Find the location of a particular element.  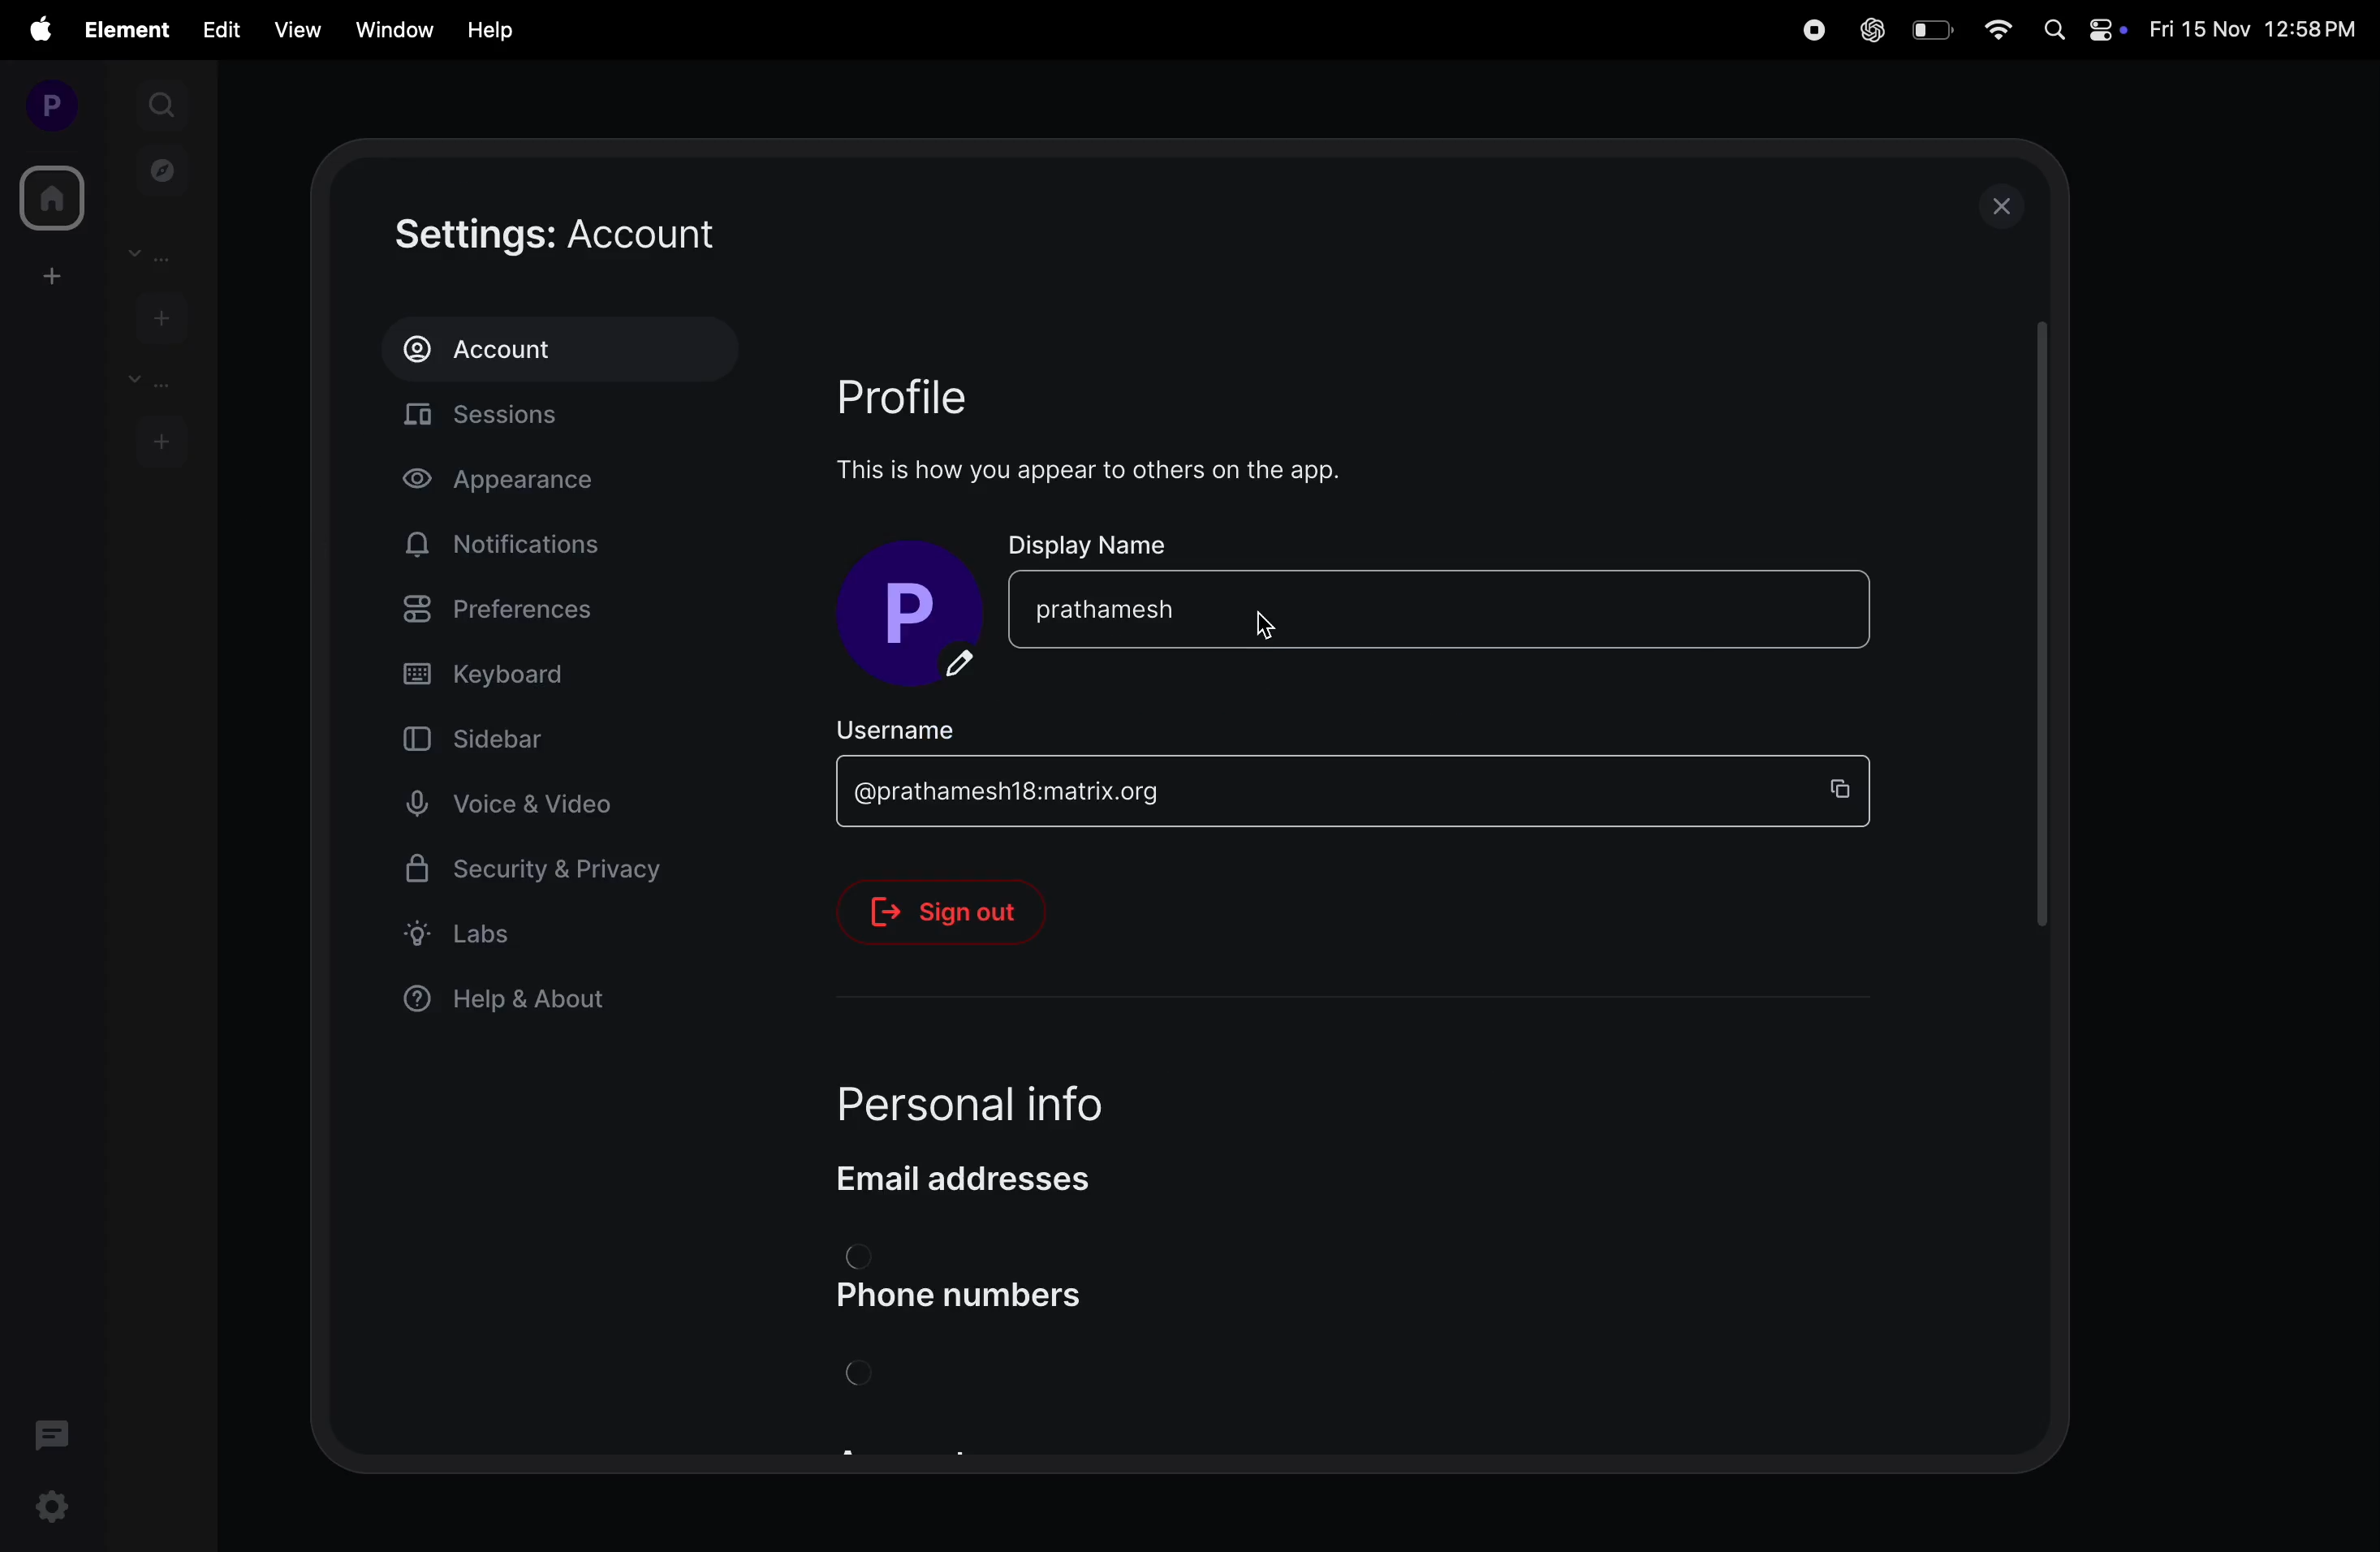

expand is located at coordinates (106, 105).